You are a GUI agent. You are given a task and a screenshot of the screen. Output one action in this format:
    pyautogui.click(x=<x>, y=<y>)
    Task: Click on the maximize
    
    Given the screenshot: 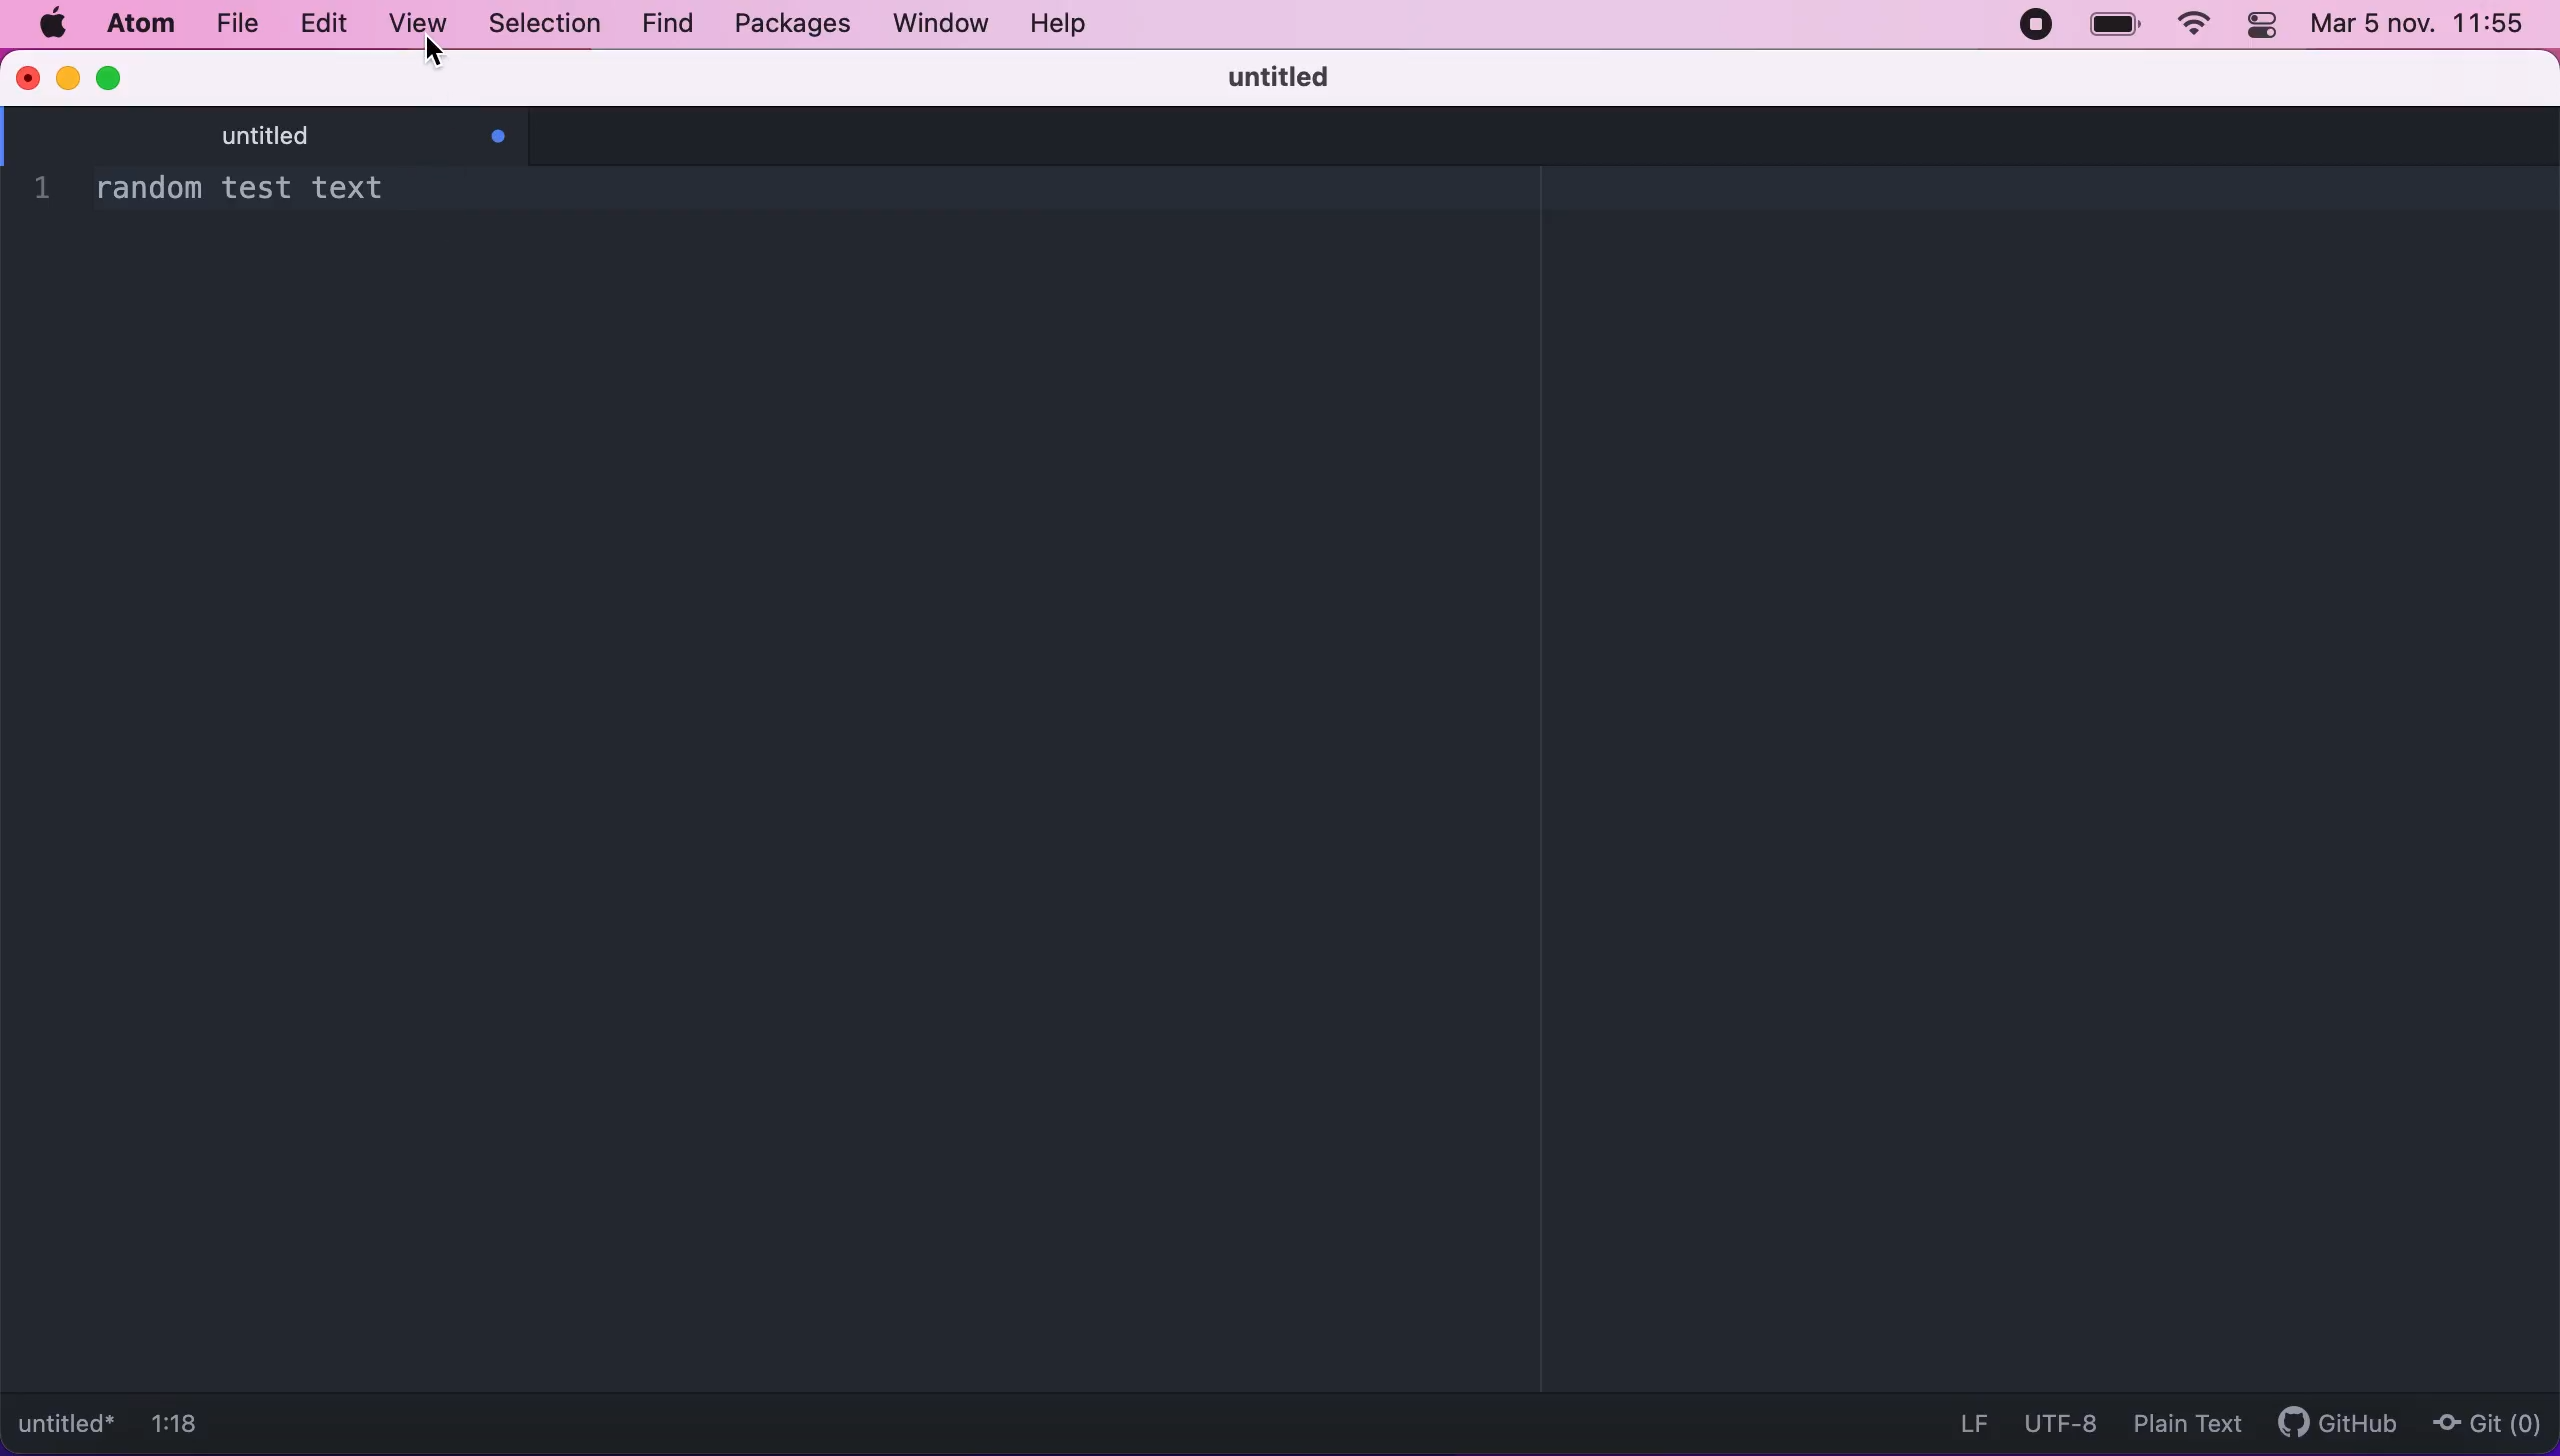 What is the action you would take?
    pyautogui.click(x=125, y=81)
    